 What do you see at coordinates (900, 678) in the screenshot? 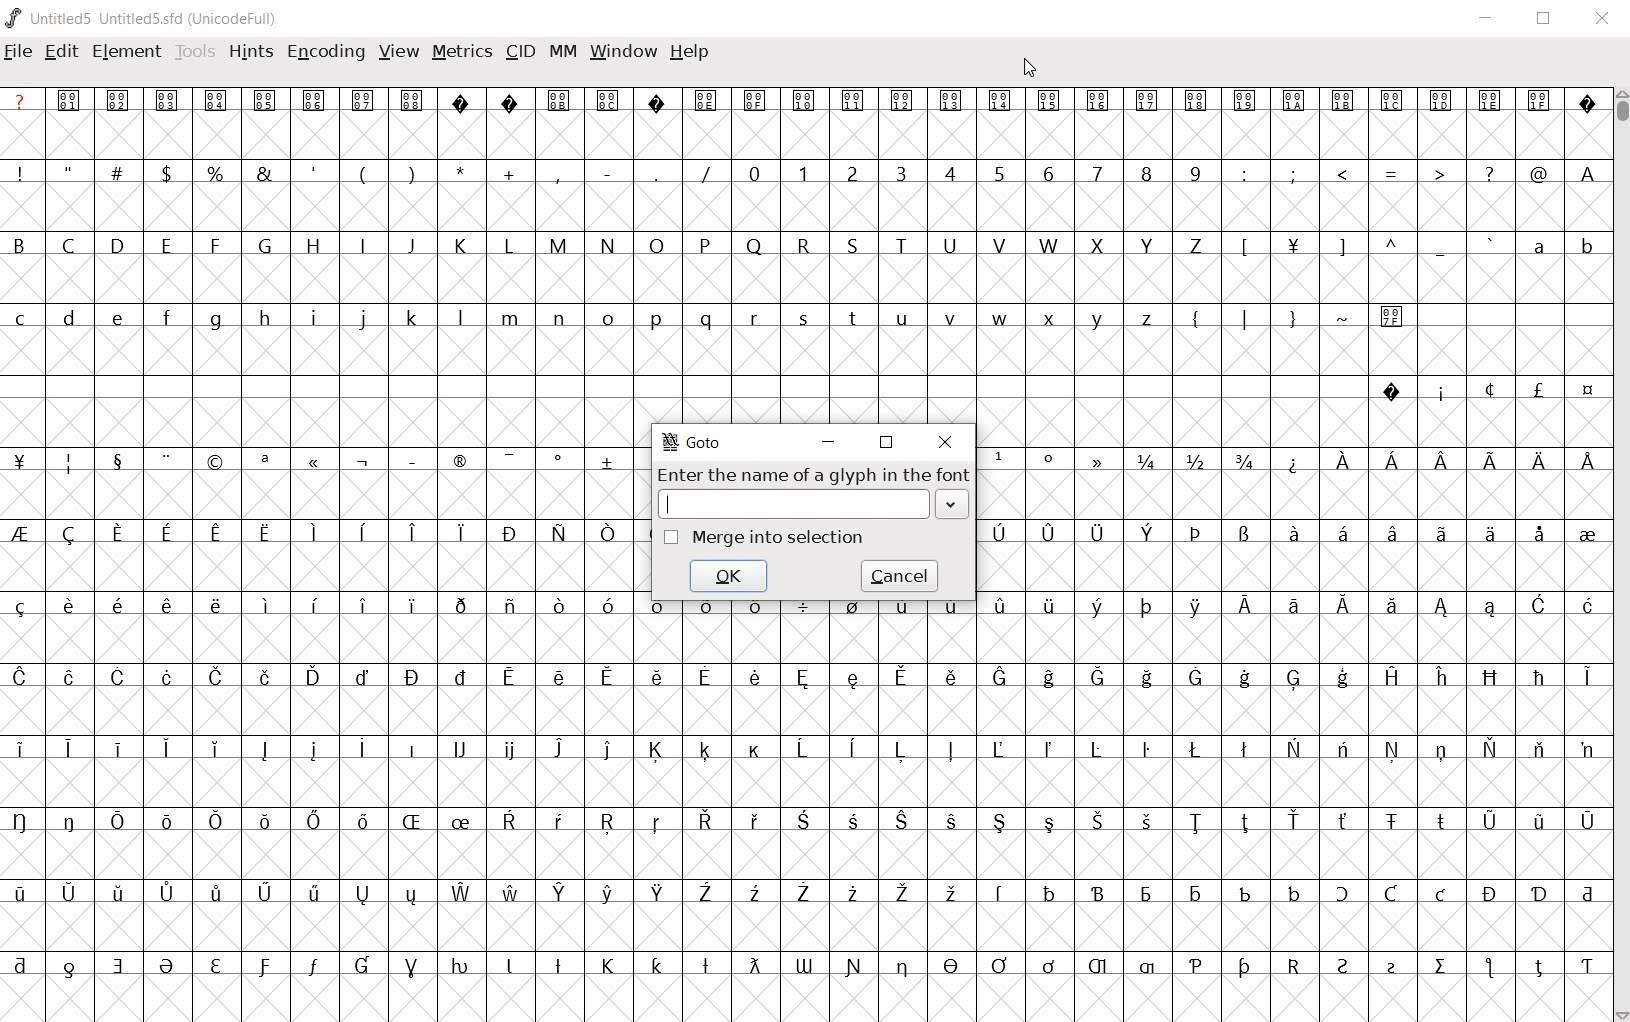
I see `Symbol` at bounding box center [900, 678].